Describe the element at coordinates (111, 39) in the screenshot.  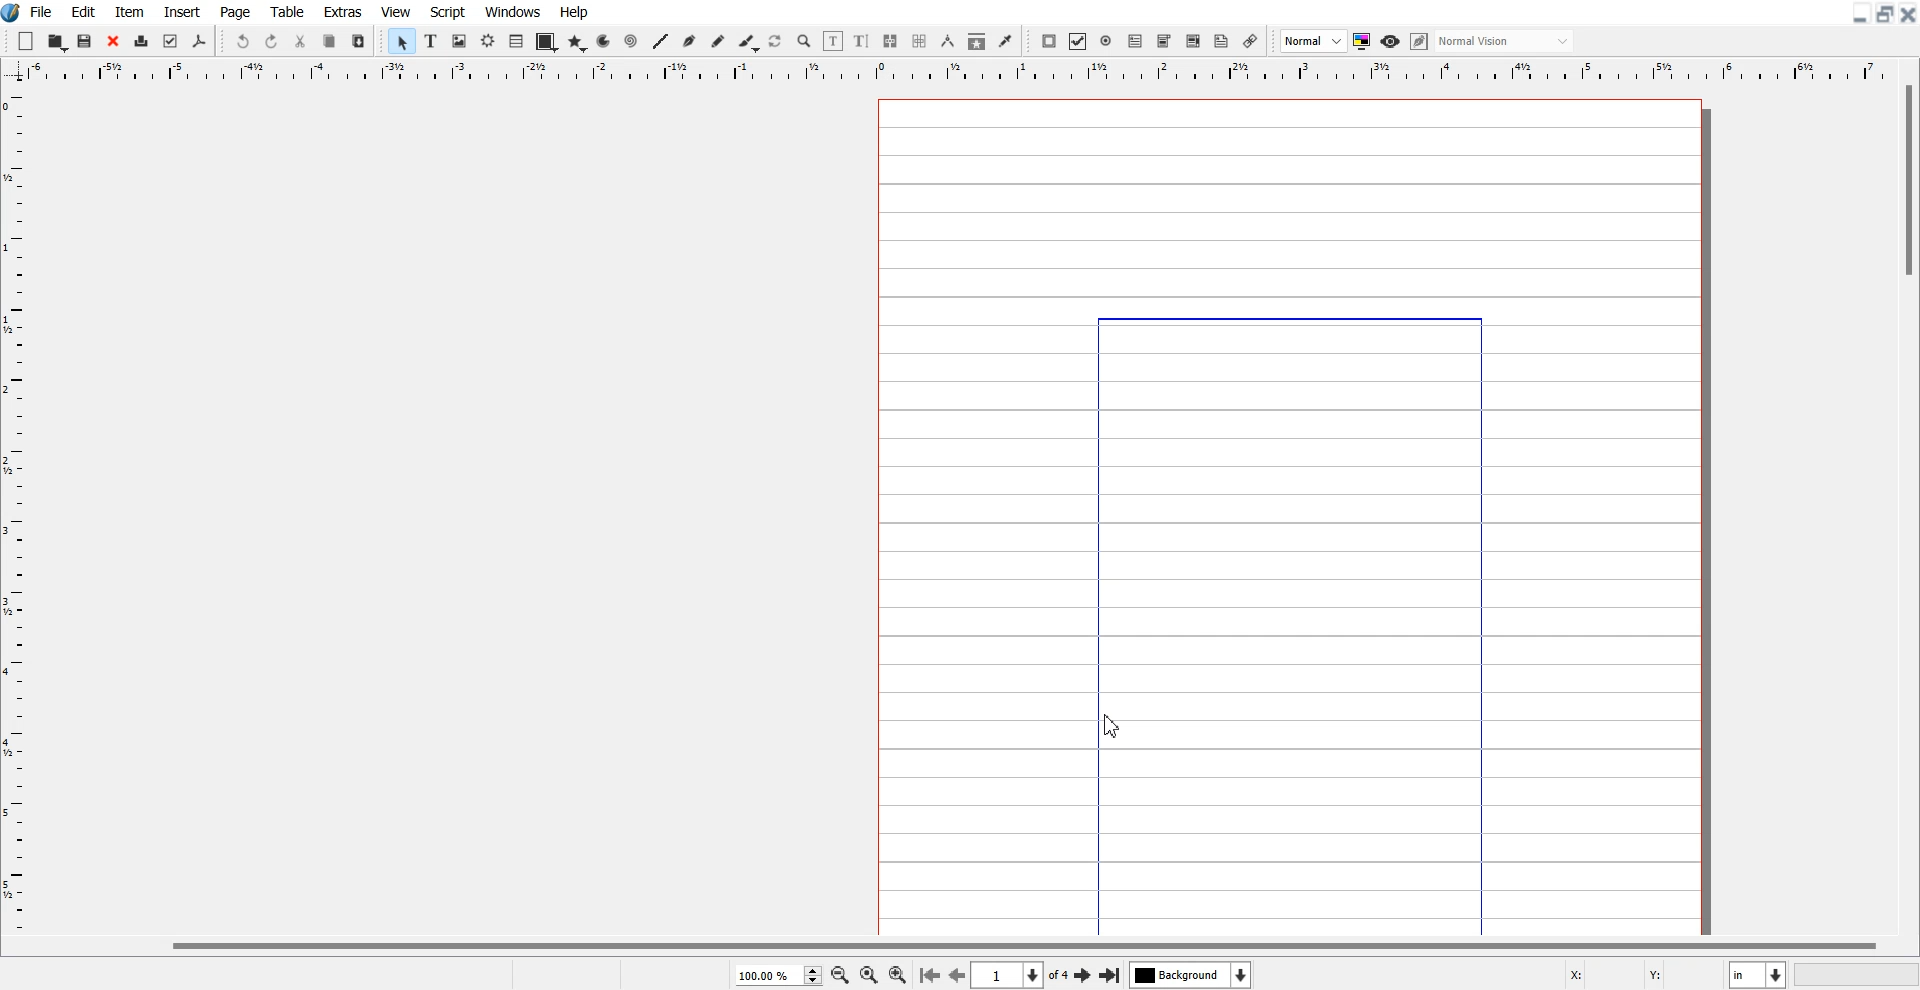
I see `Close` at that location.